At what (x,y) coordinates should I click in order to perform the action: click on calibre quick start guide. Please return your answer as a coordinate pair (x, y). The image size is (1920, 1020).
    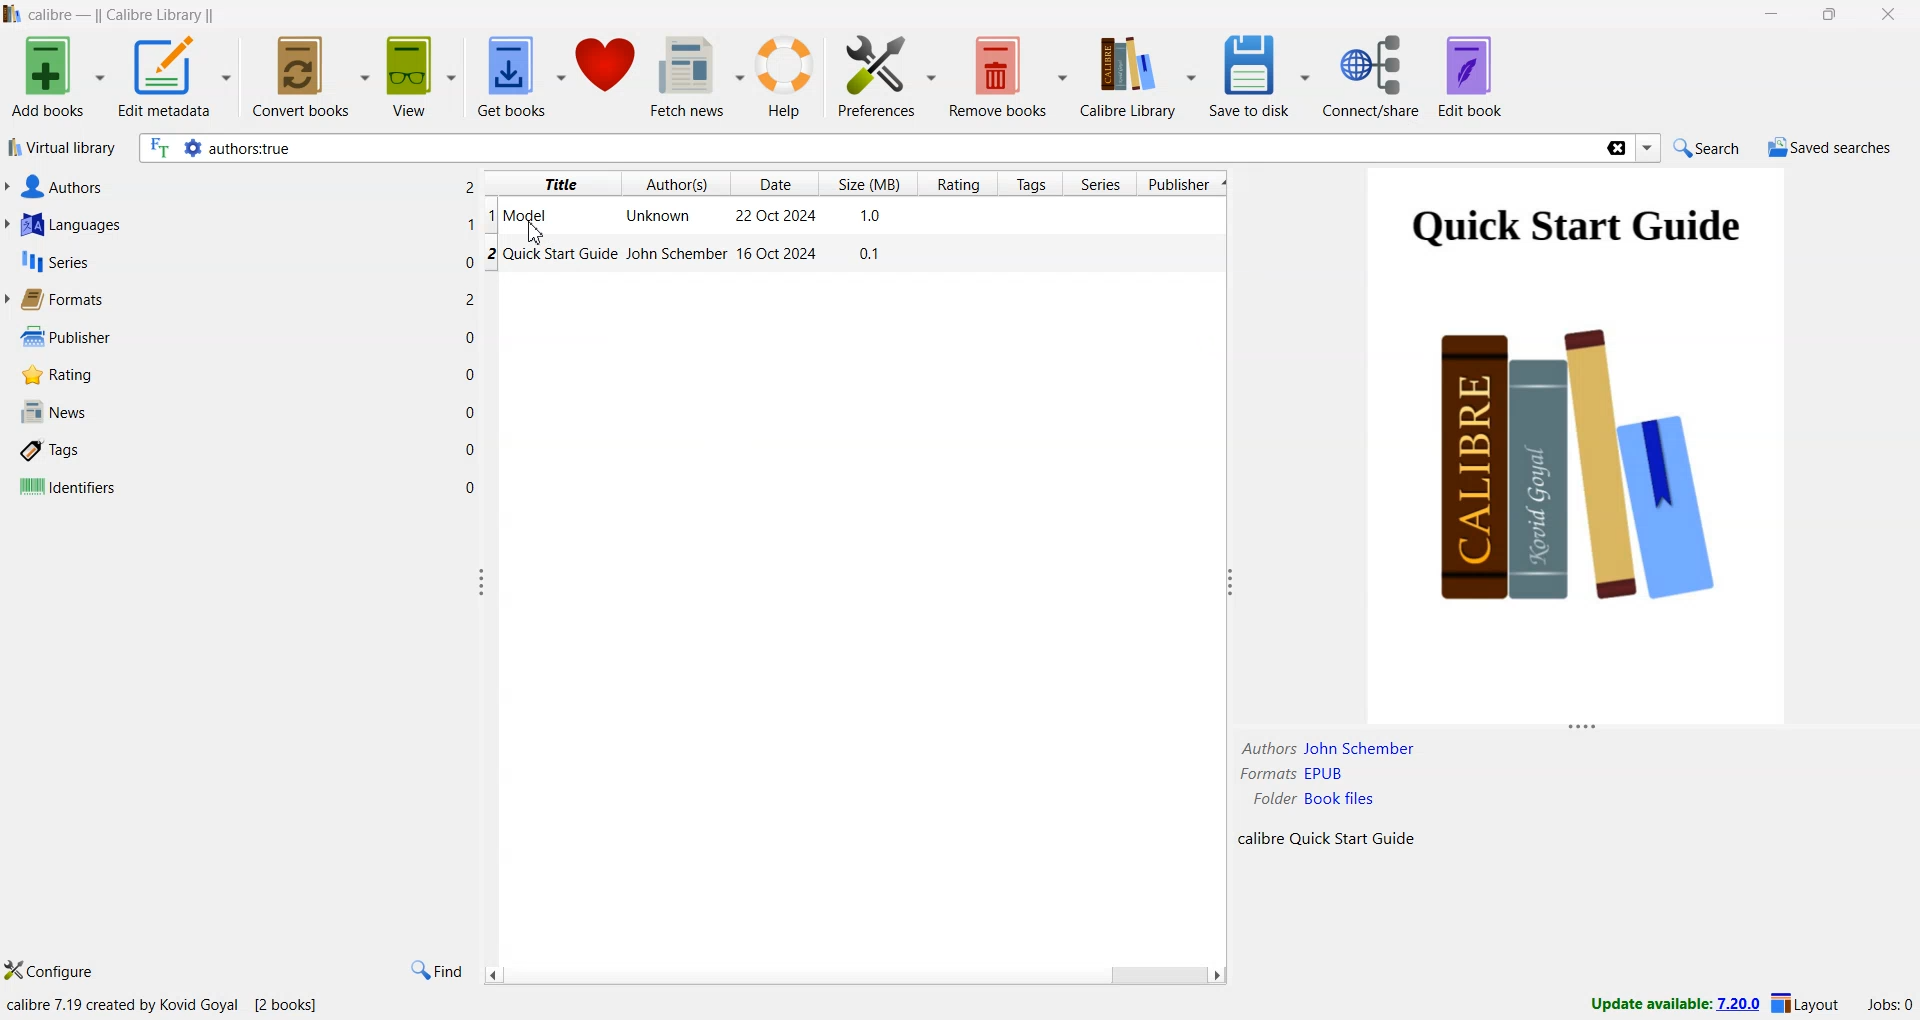
    Looking at the image, I should click on (1325, 840).